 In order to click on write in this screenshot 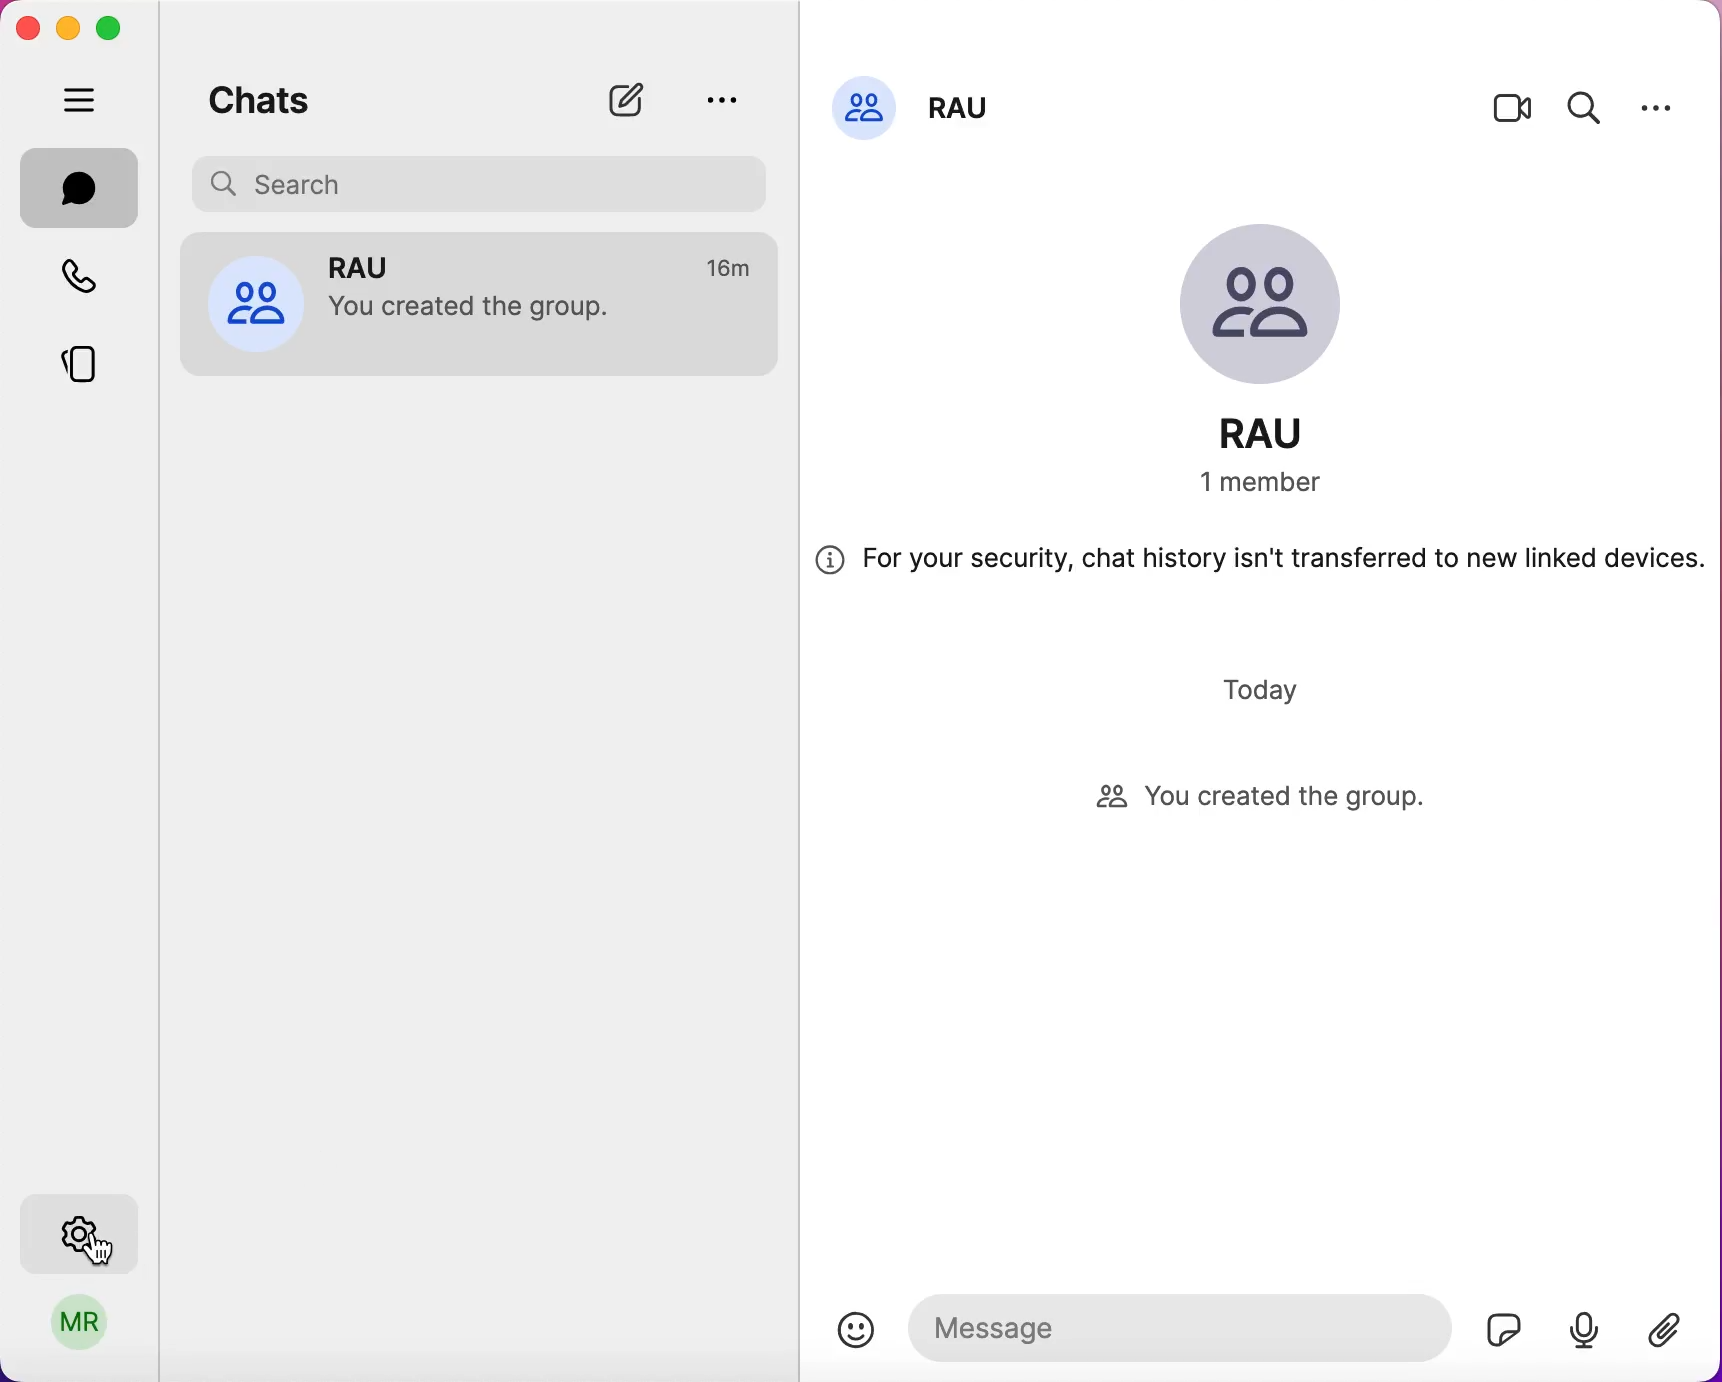, I will do `click(636, 100)`.